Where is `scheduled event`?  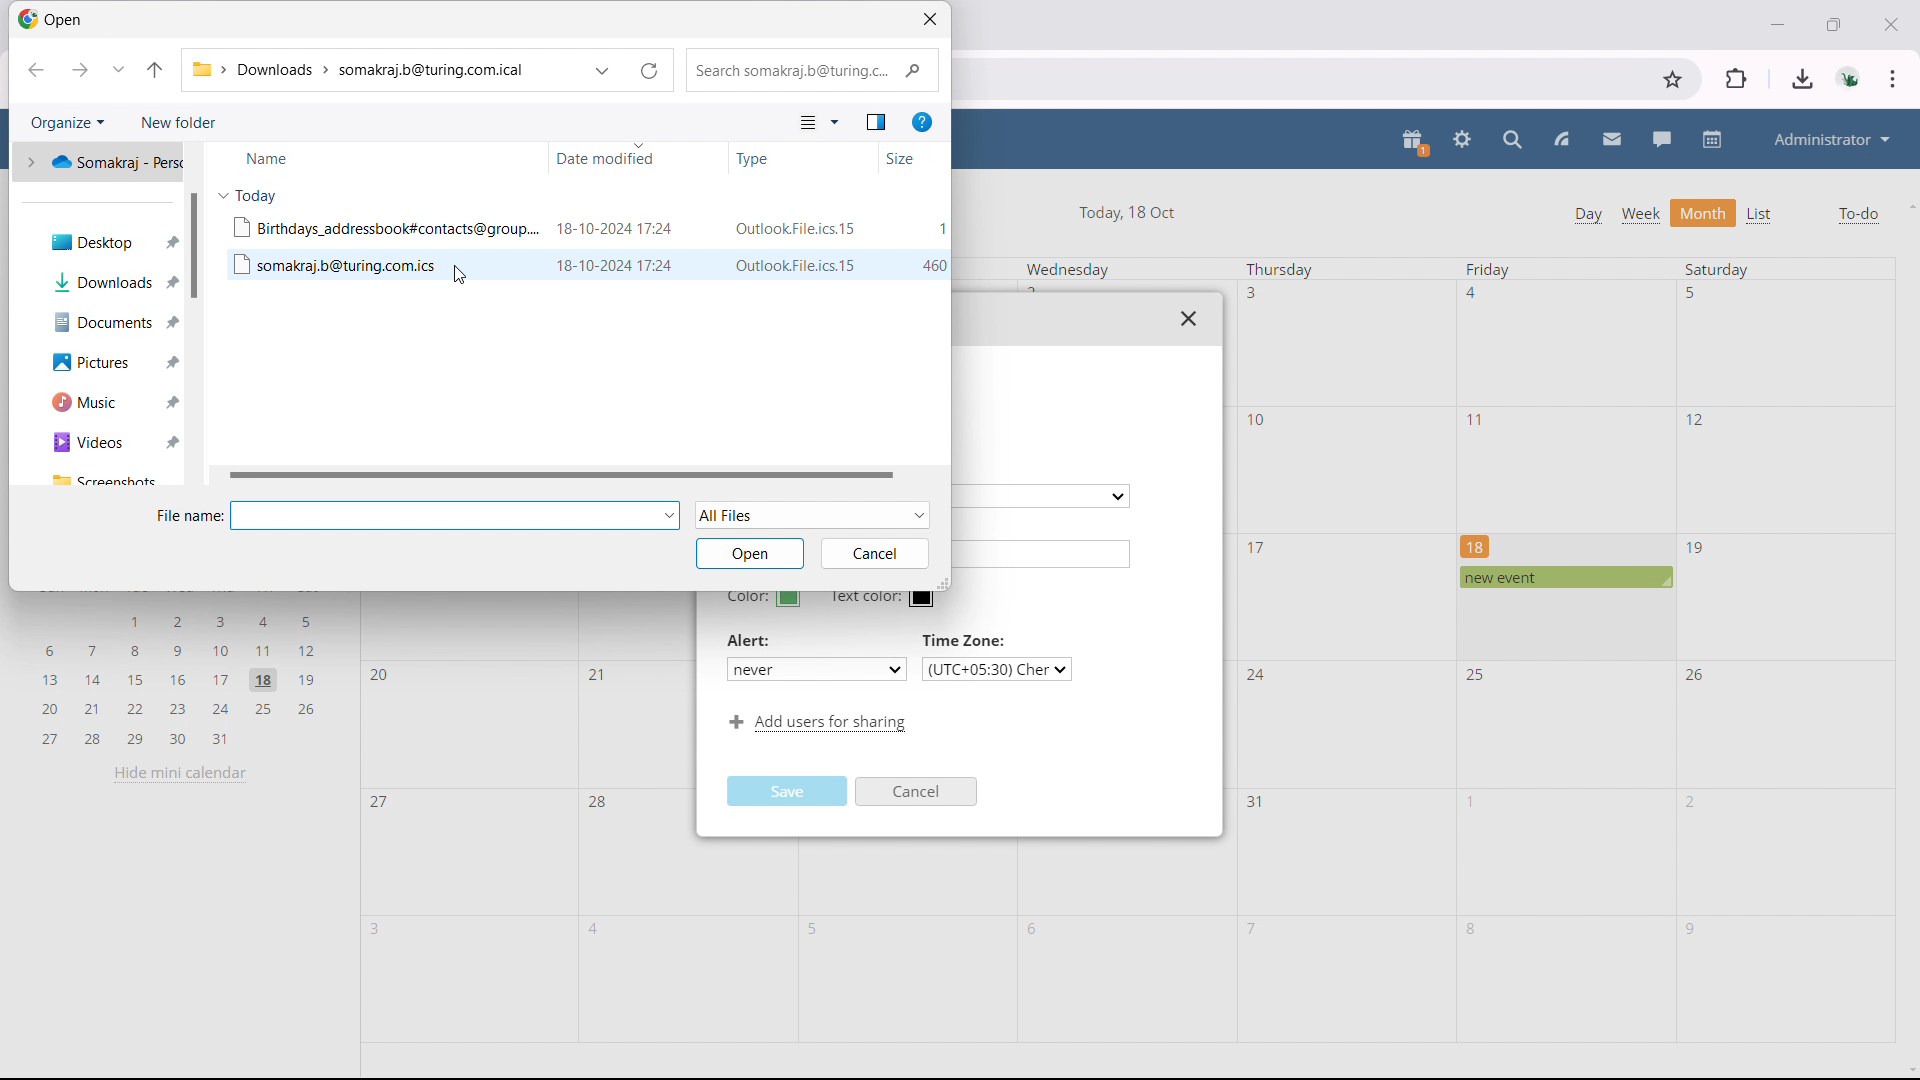 scheduled event is located at coordinates (1564, 577).